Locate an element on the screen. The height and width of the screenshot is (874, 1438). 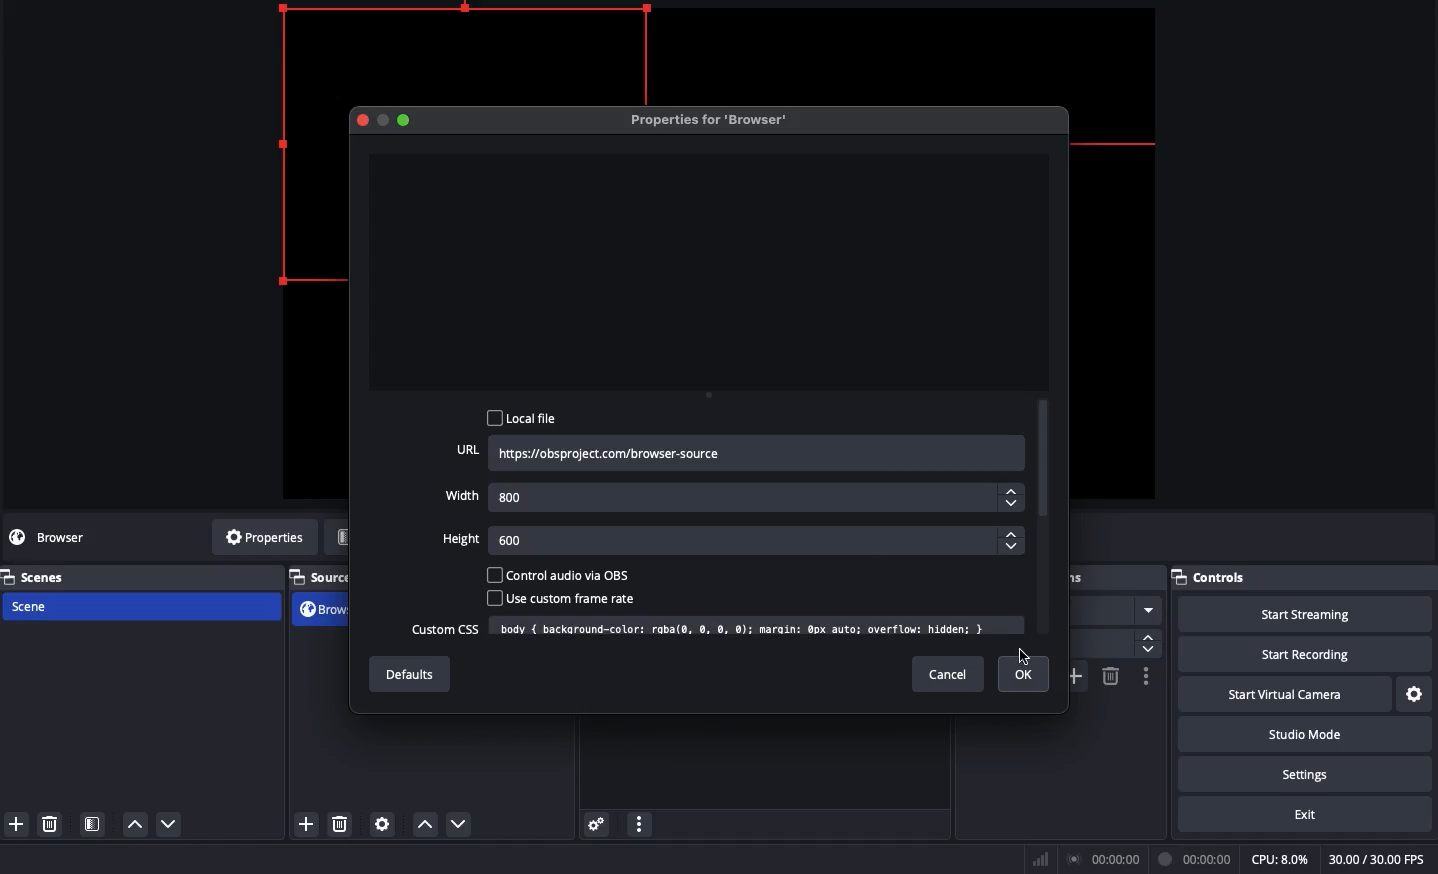
cursor is located at coordinates (1026, 657).